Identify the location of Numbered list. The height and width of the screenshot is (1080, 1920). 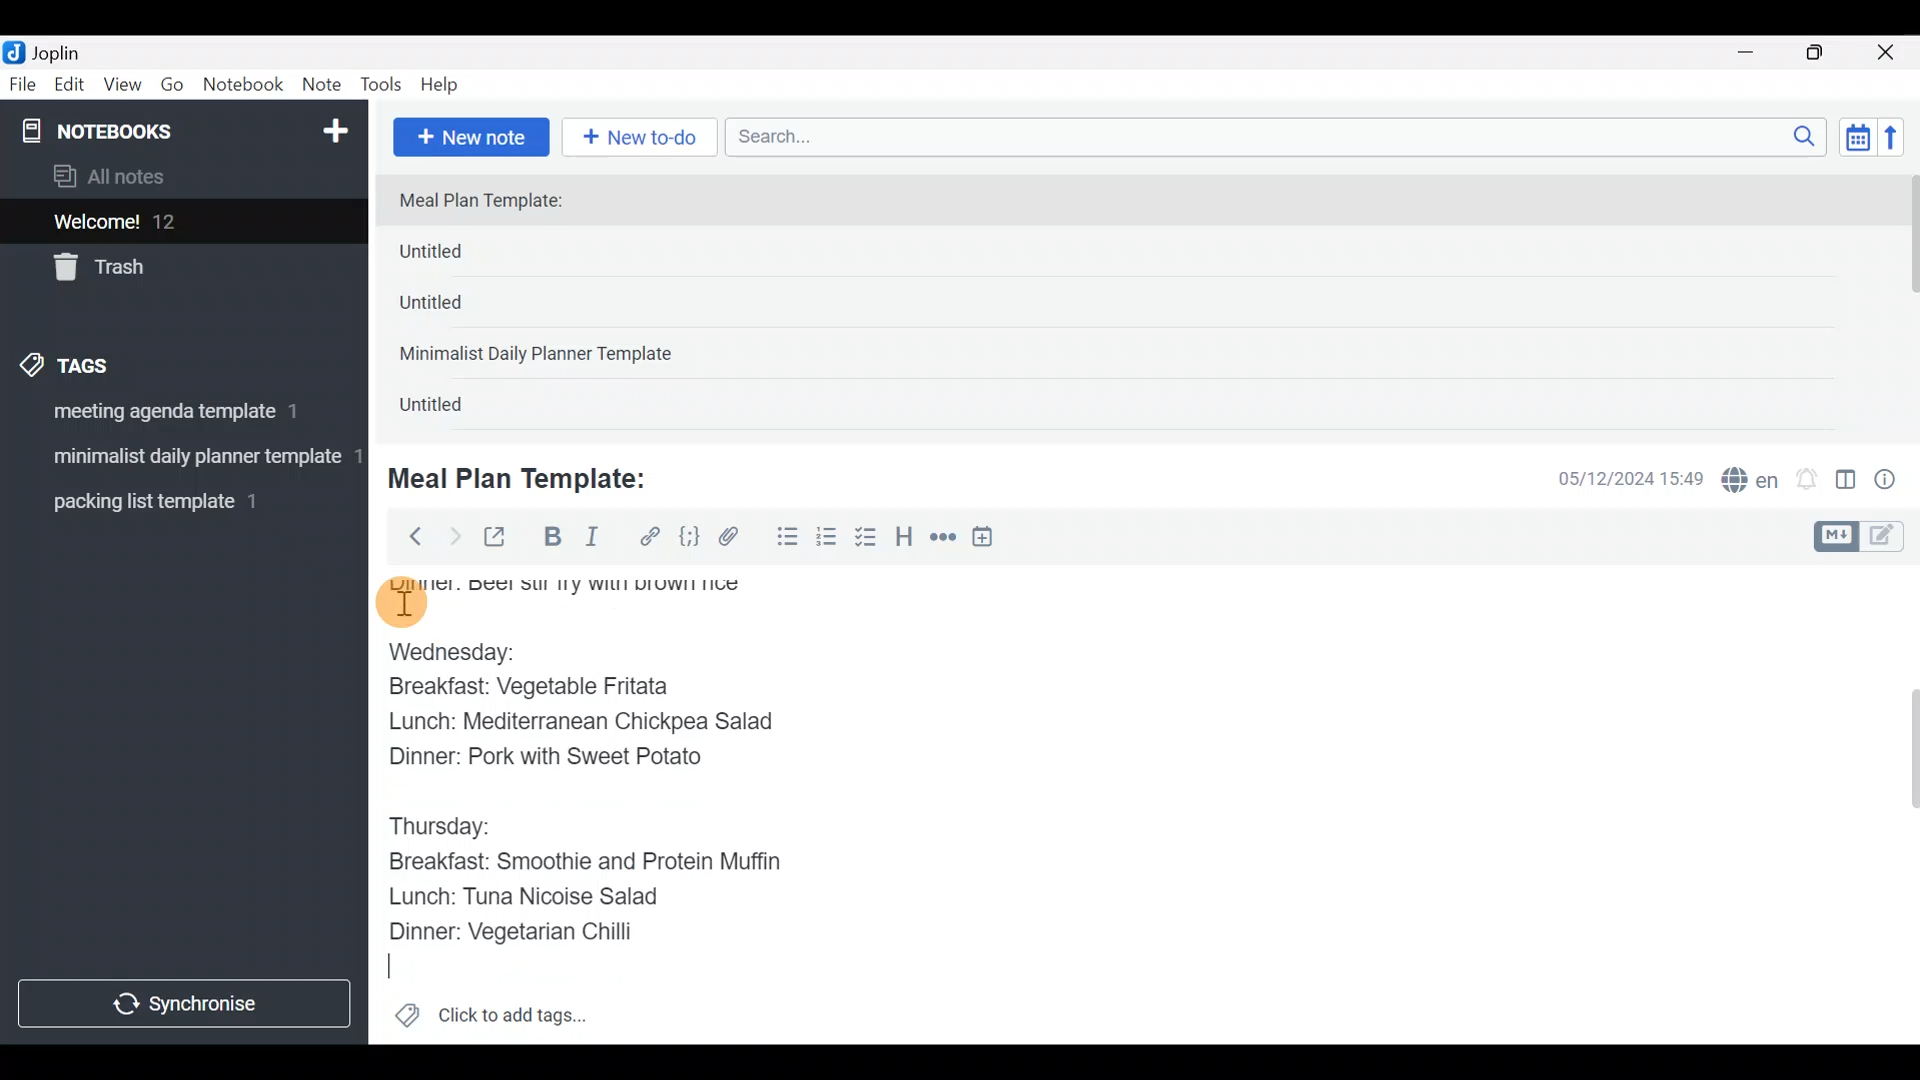
(827, 541).